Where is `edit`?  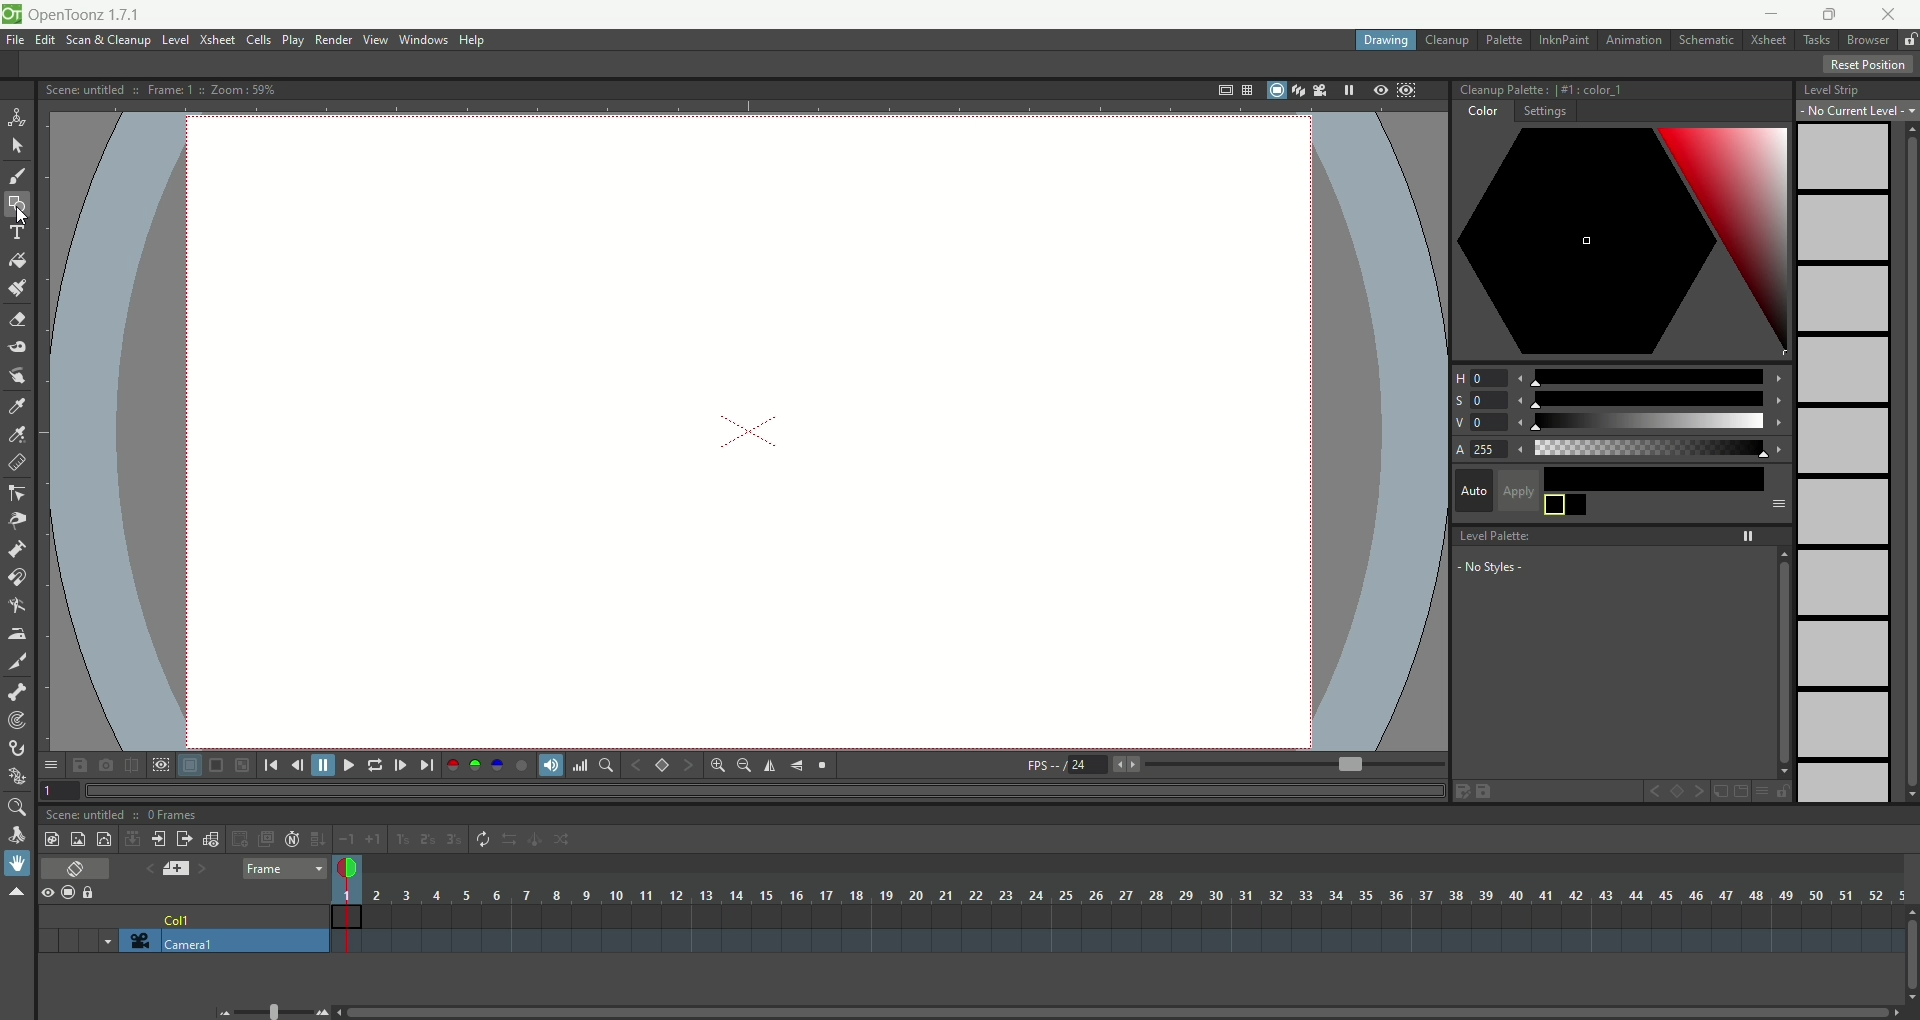 edit is located at coordinates (45, 42).